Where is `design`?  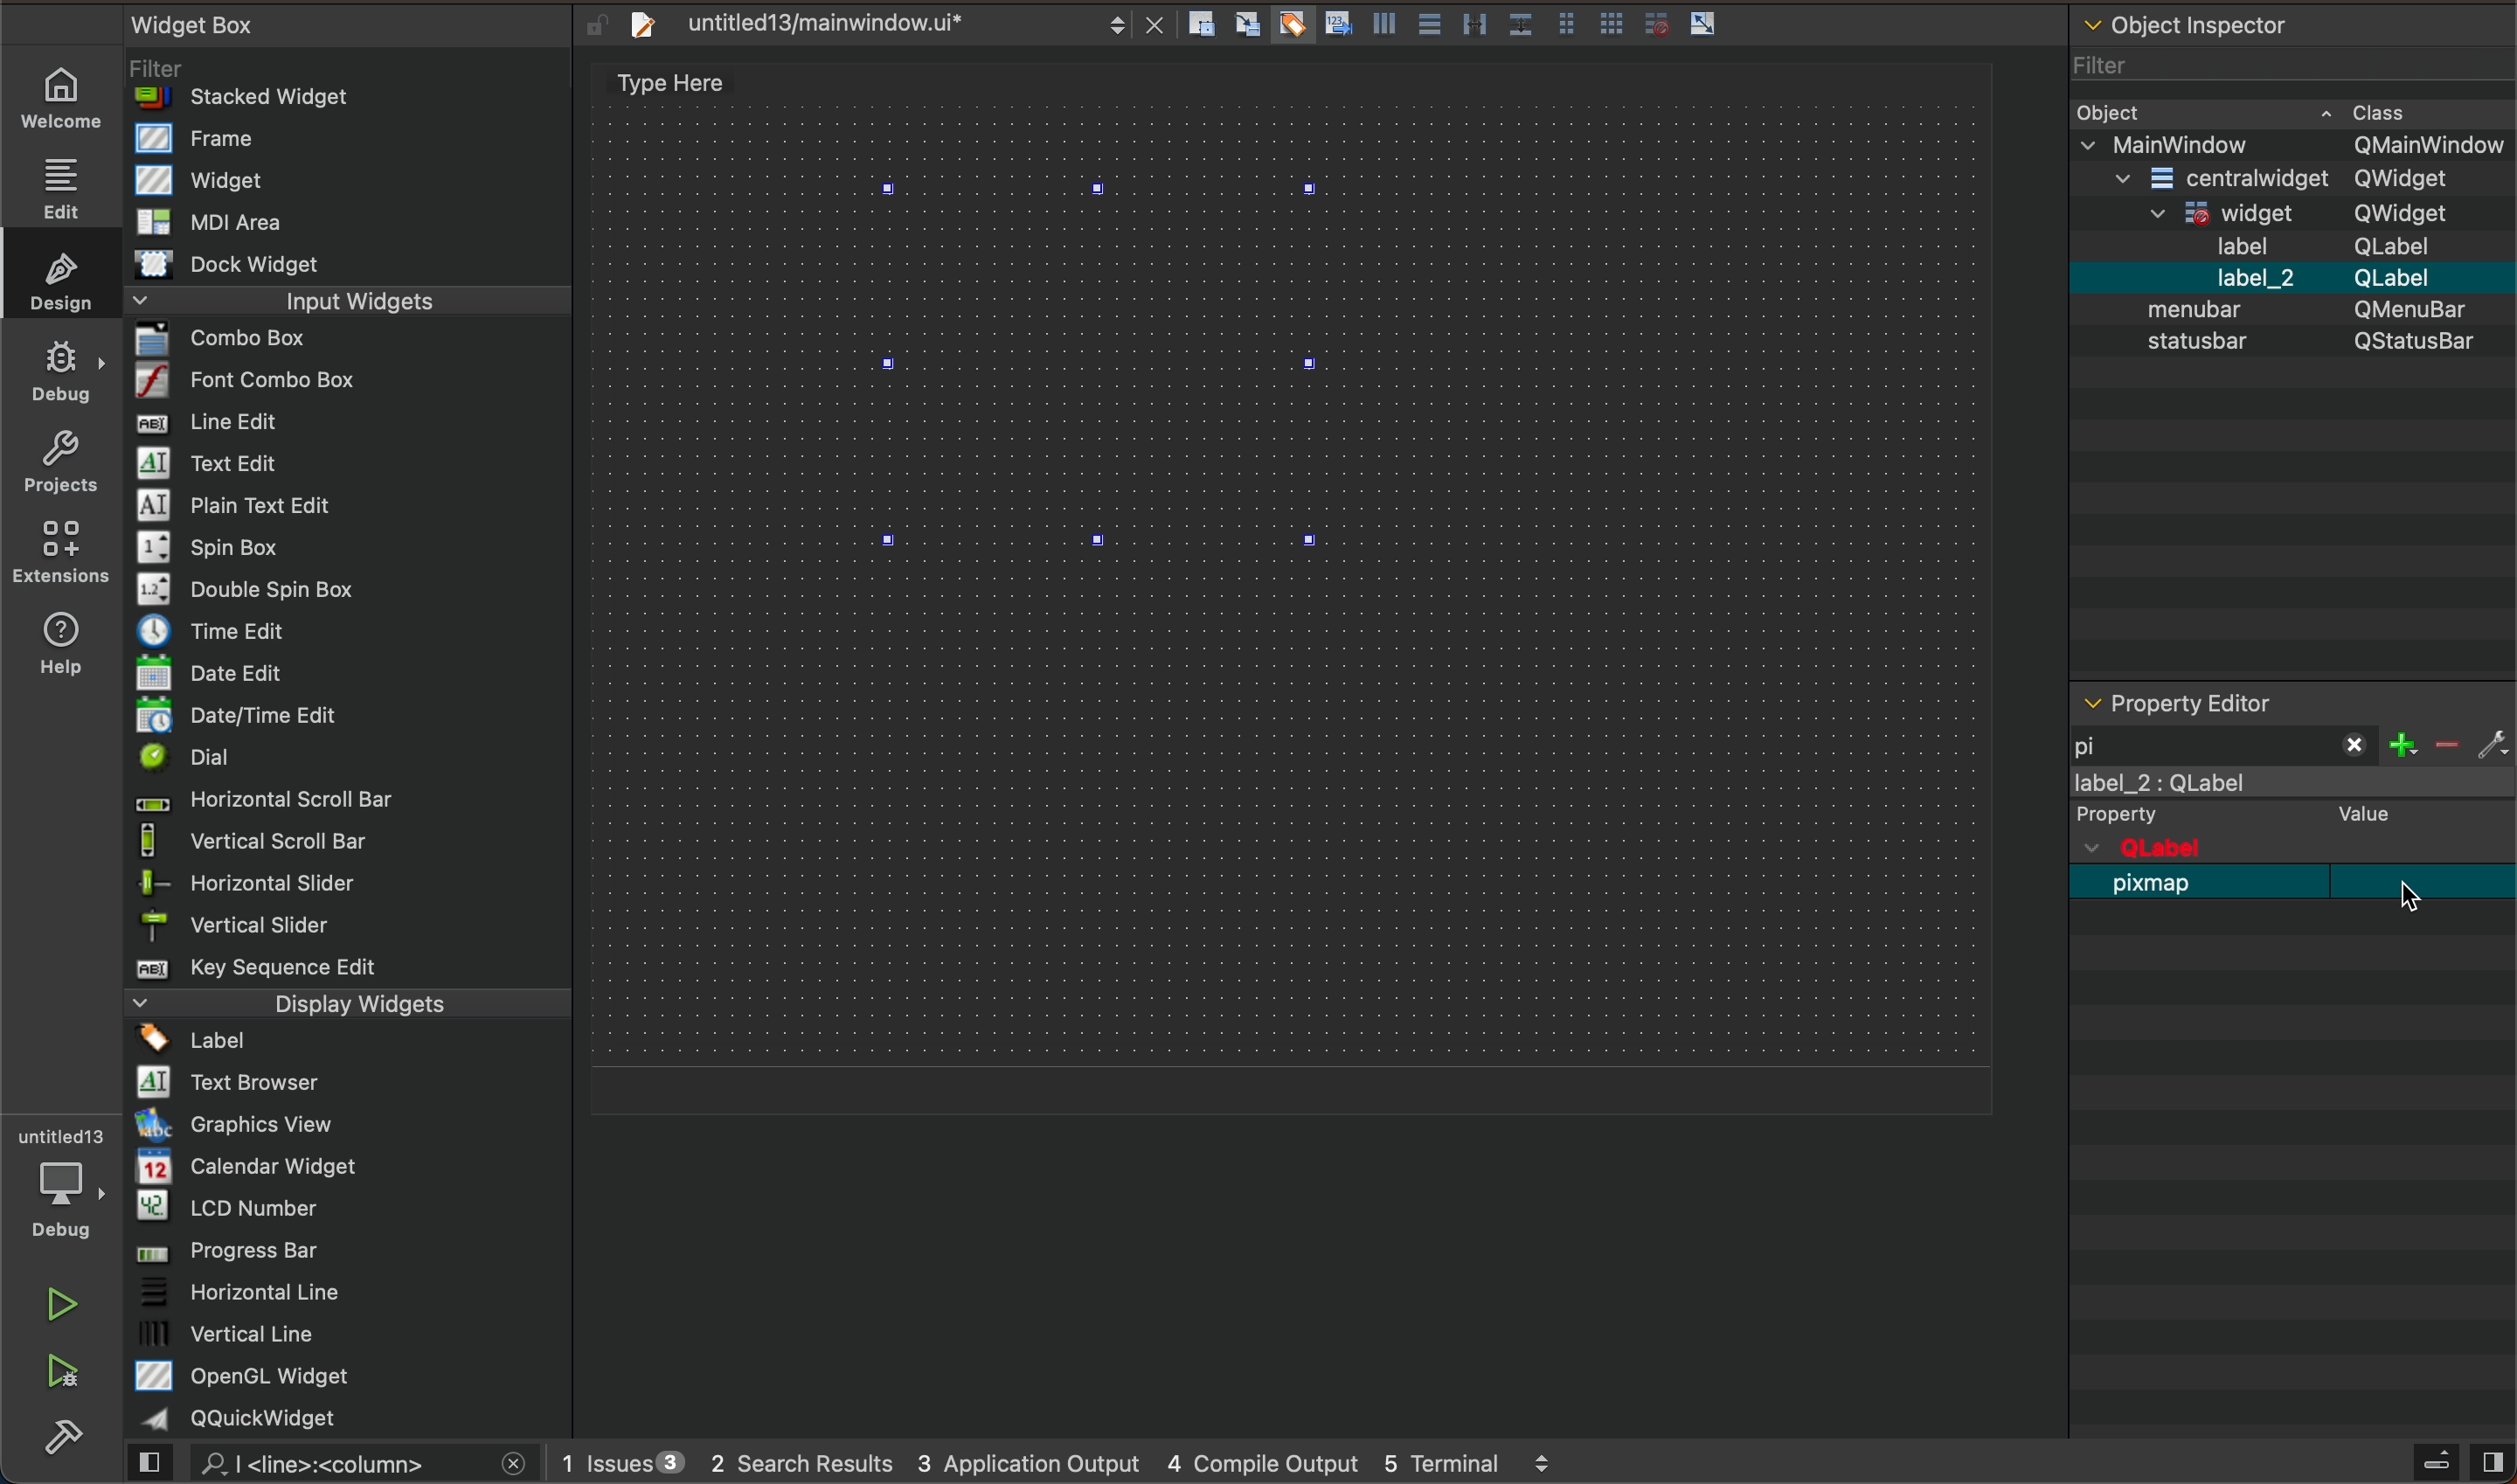
design is located at coordinates (59, 276).